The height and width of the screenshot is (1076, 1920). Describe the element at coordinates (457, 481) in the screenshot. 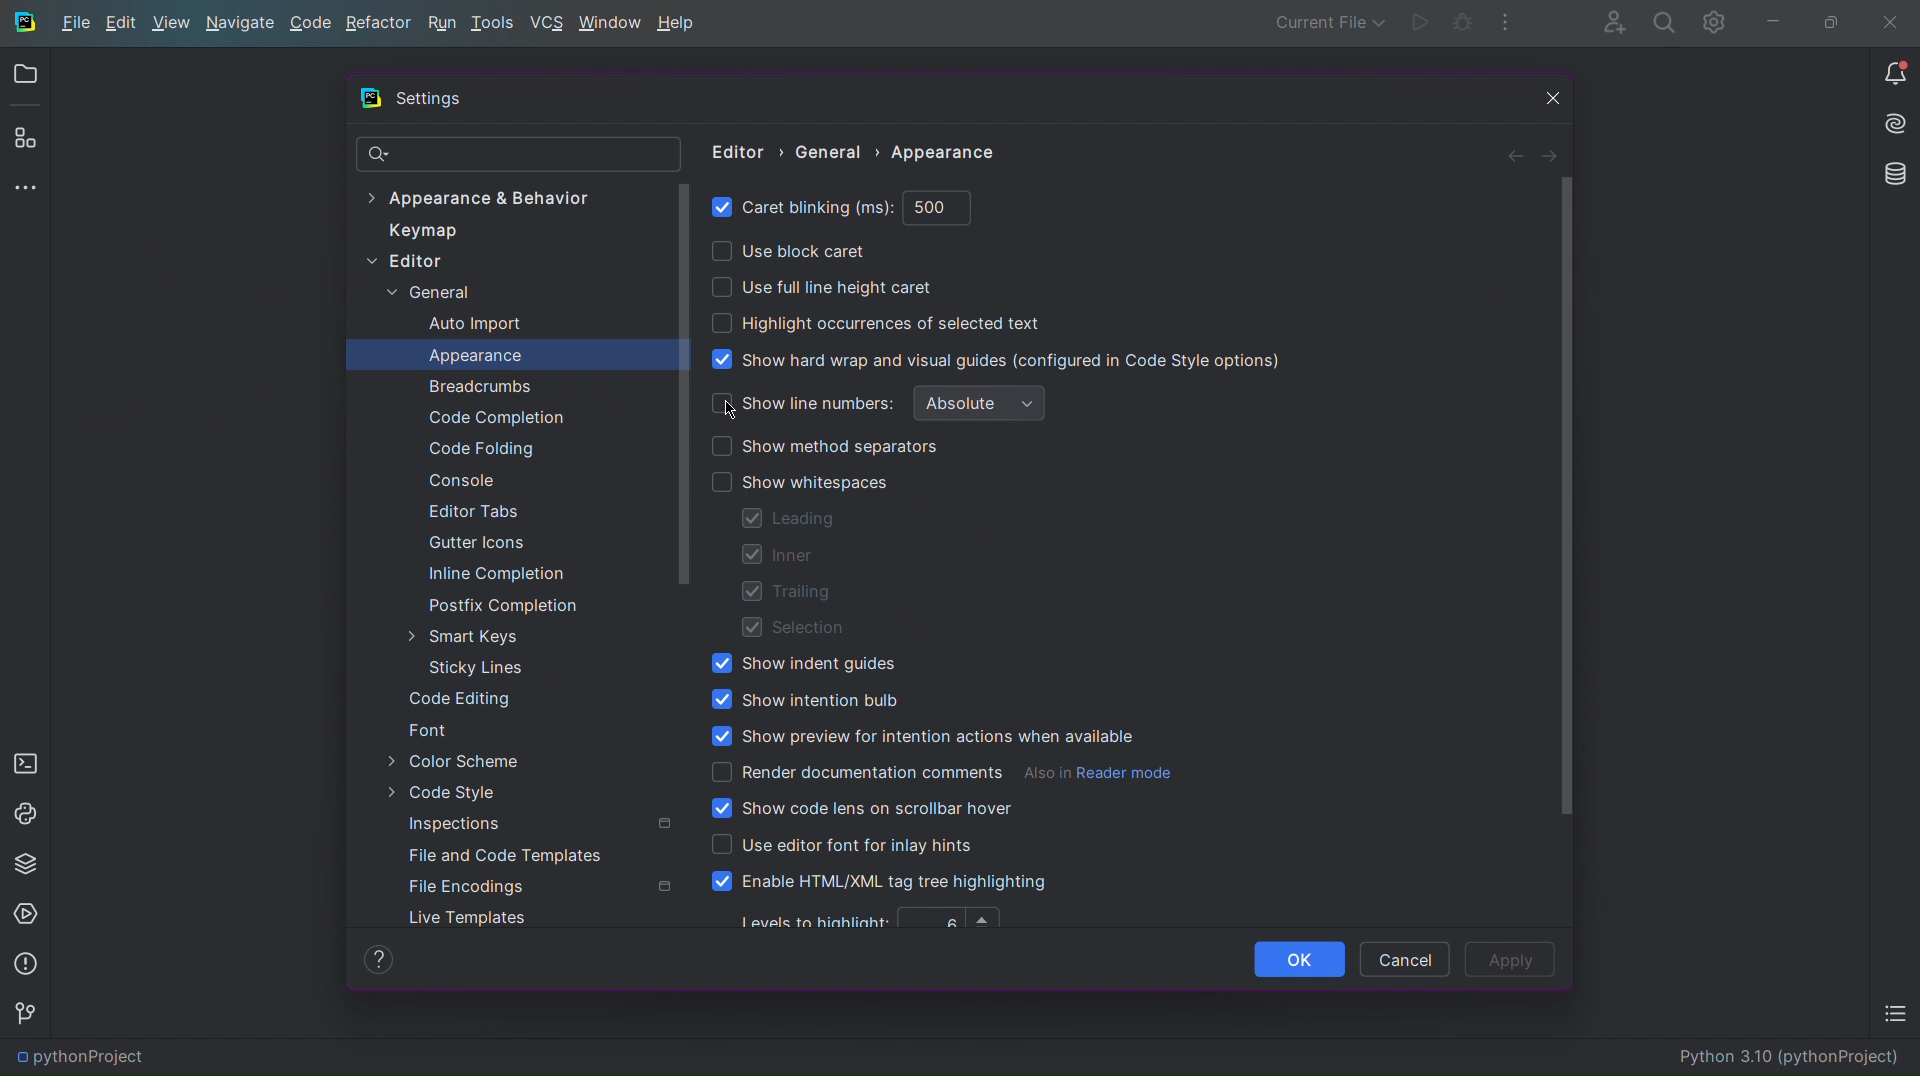

I see `Console` at that location.